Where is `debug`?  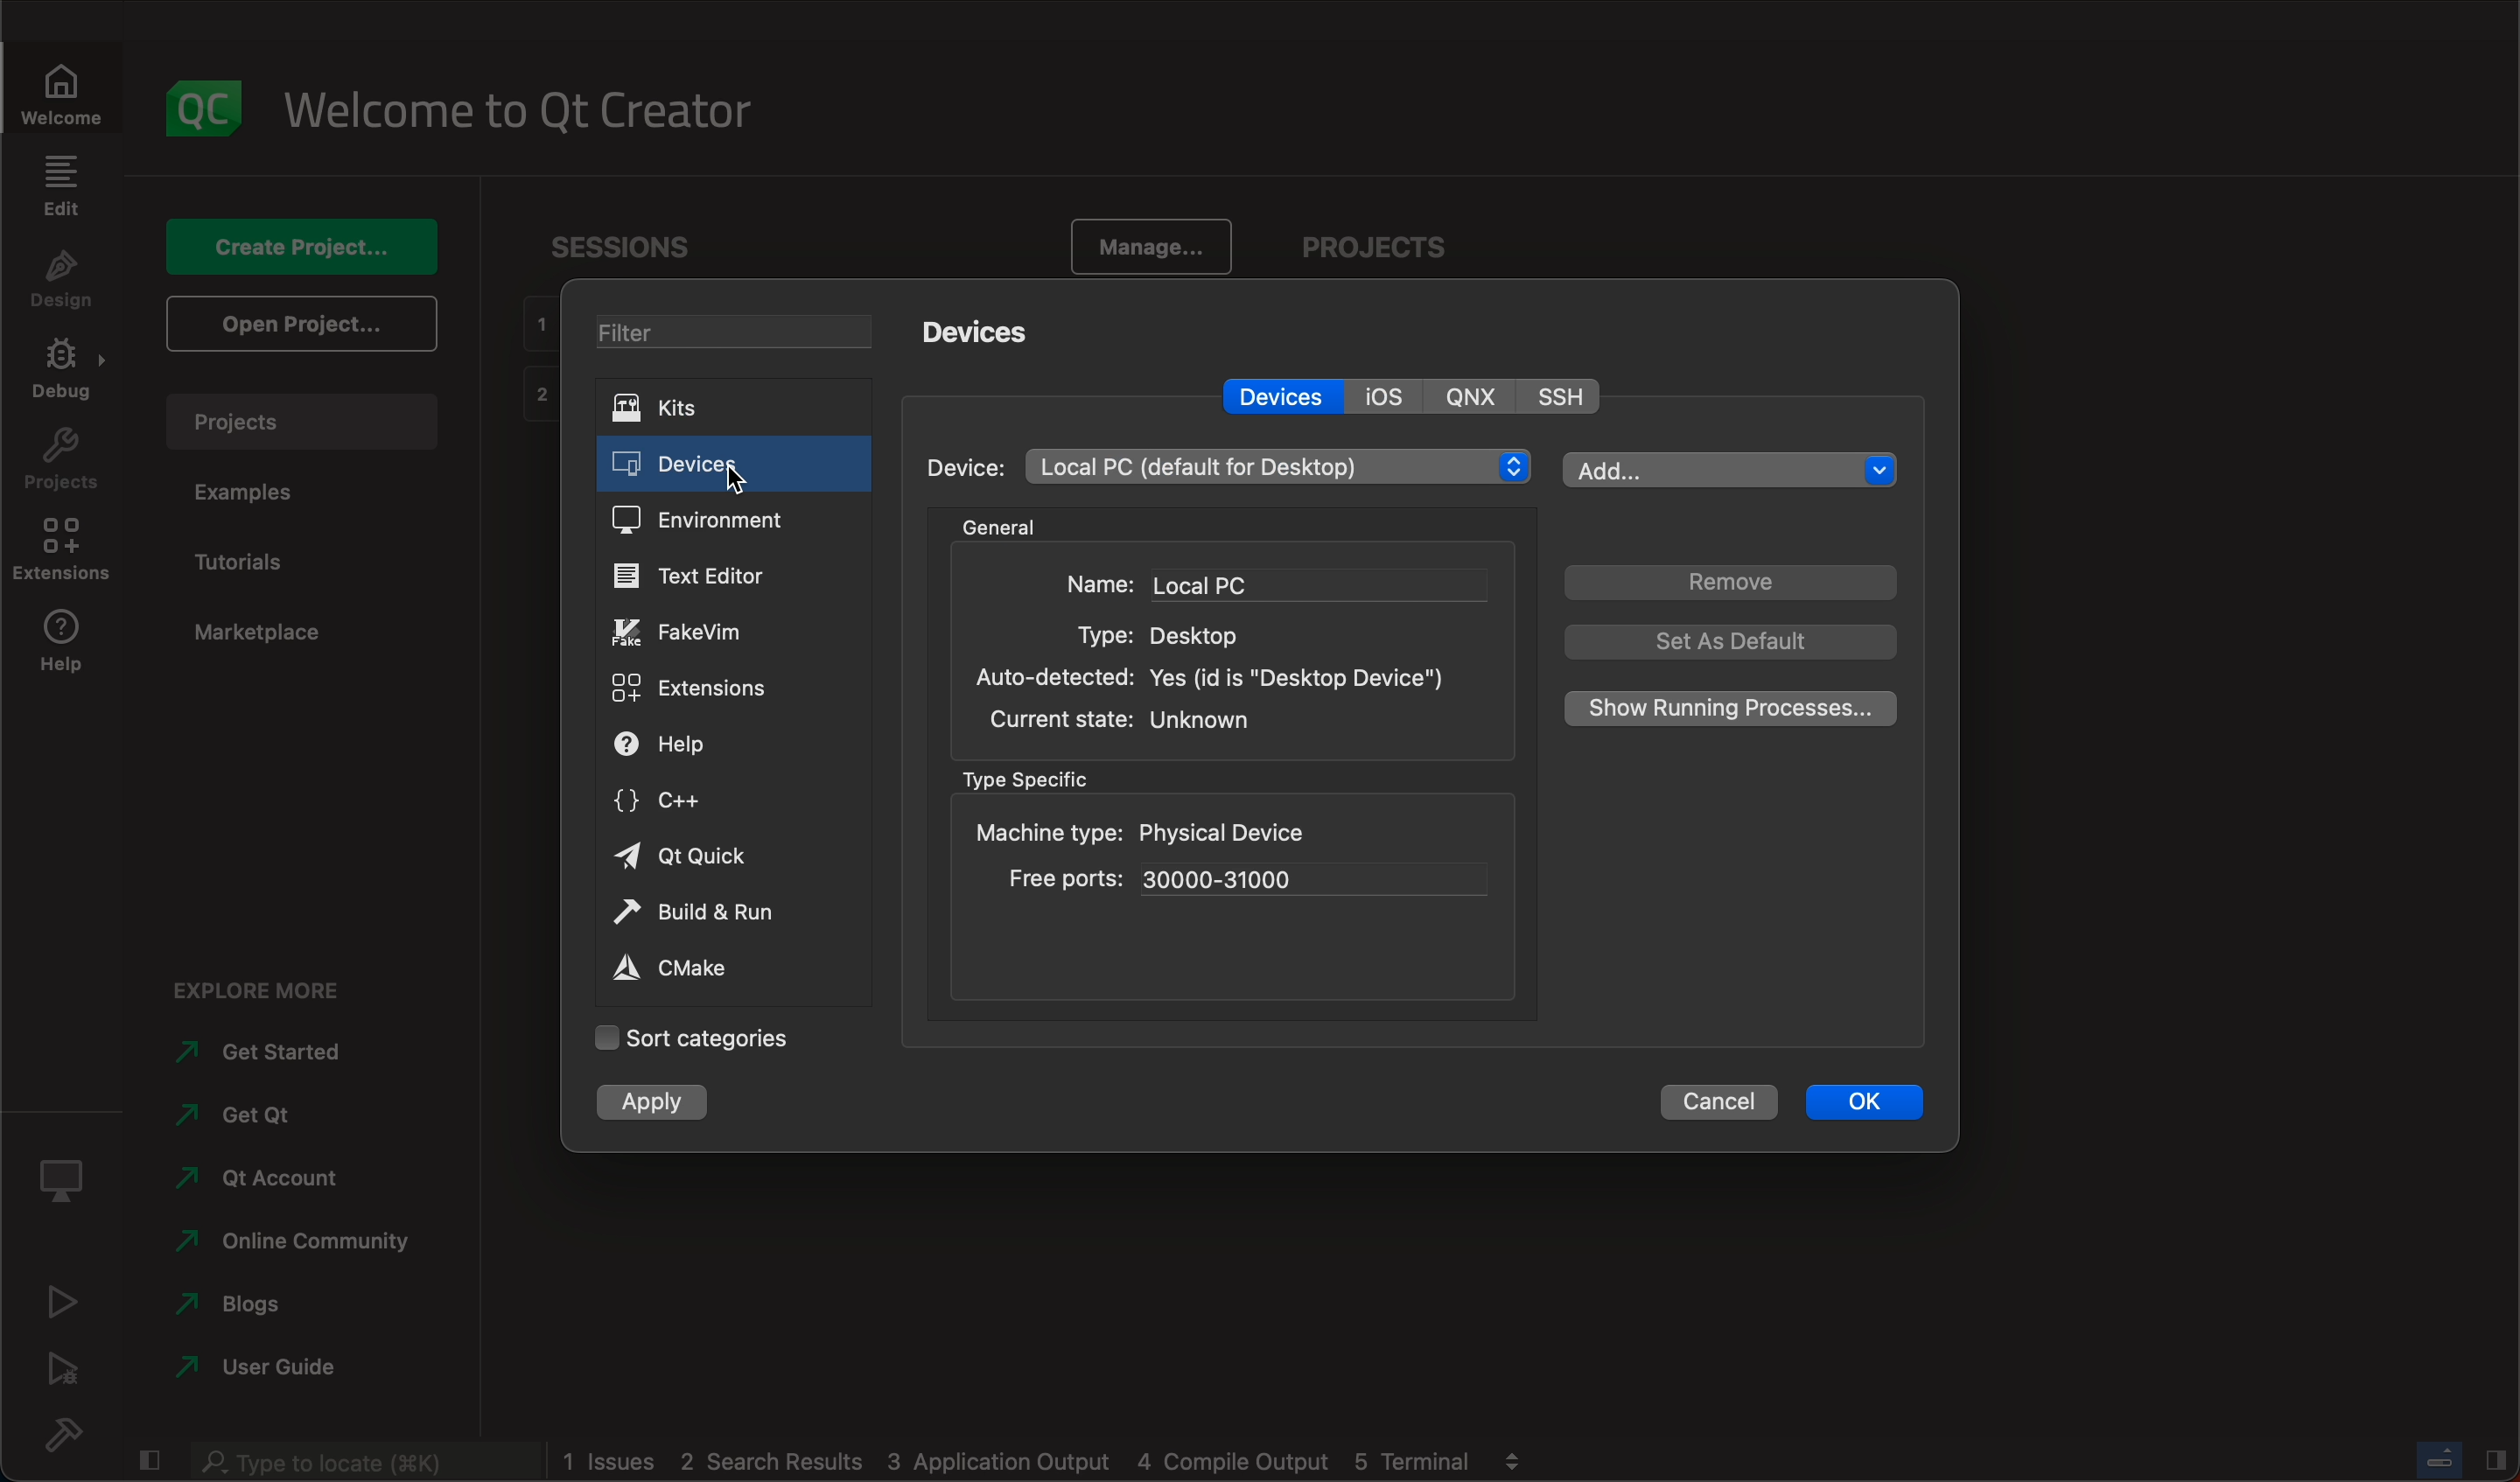 debug is located at coordinates (68, 377).